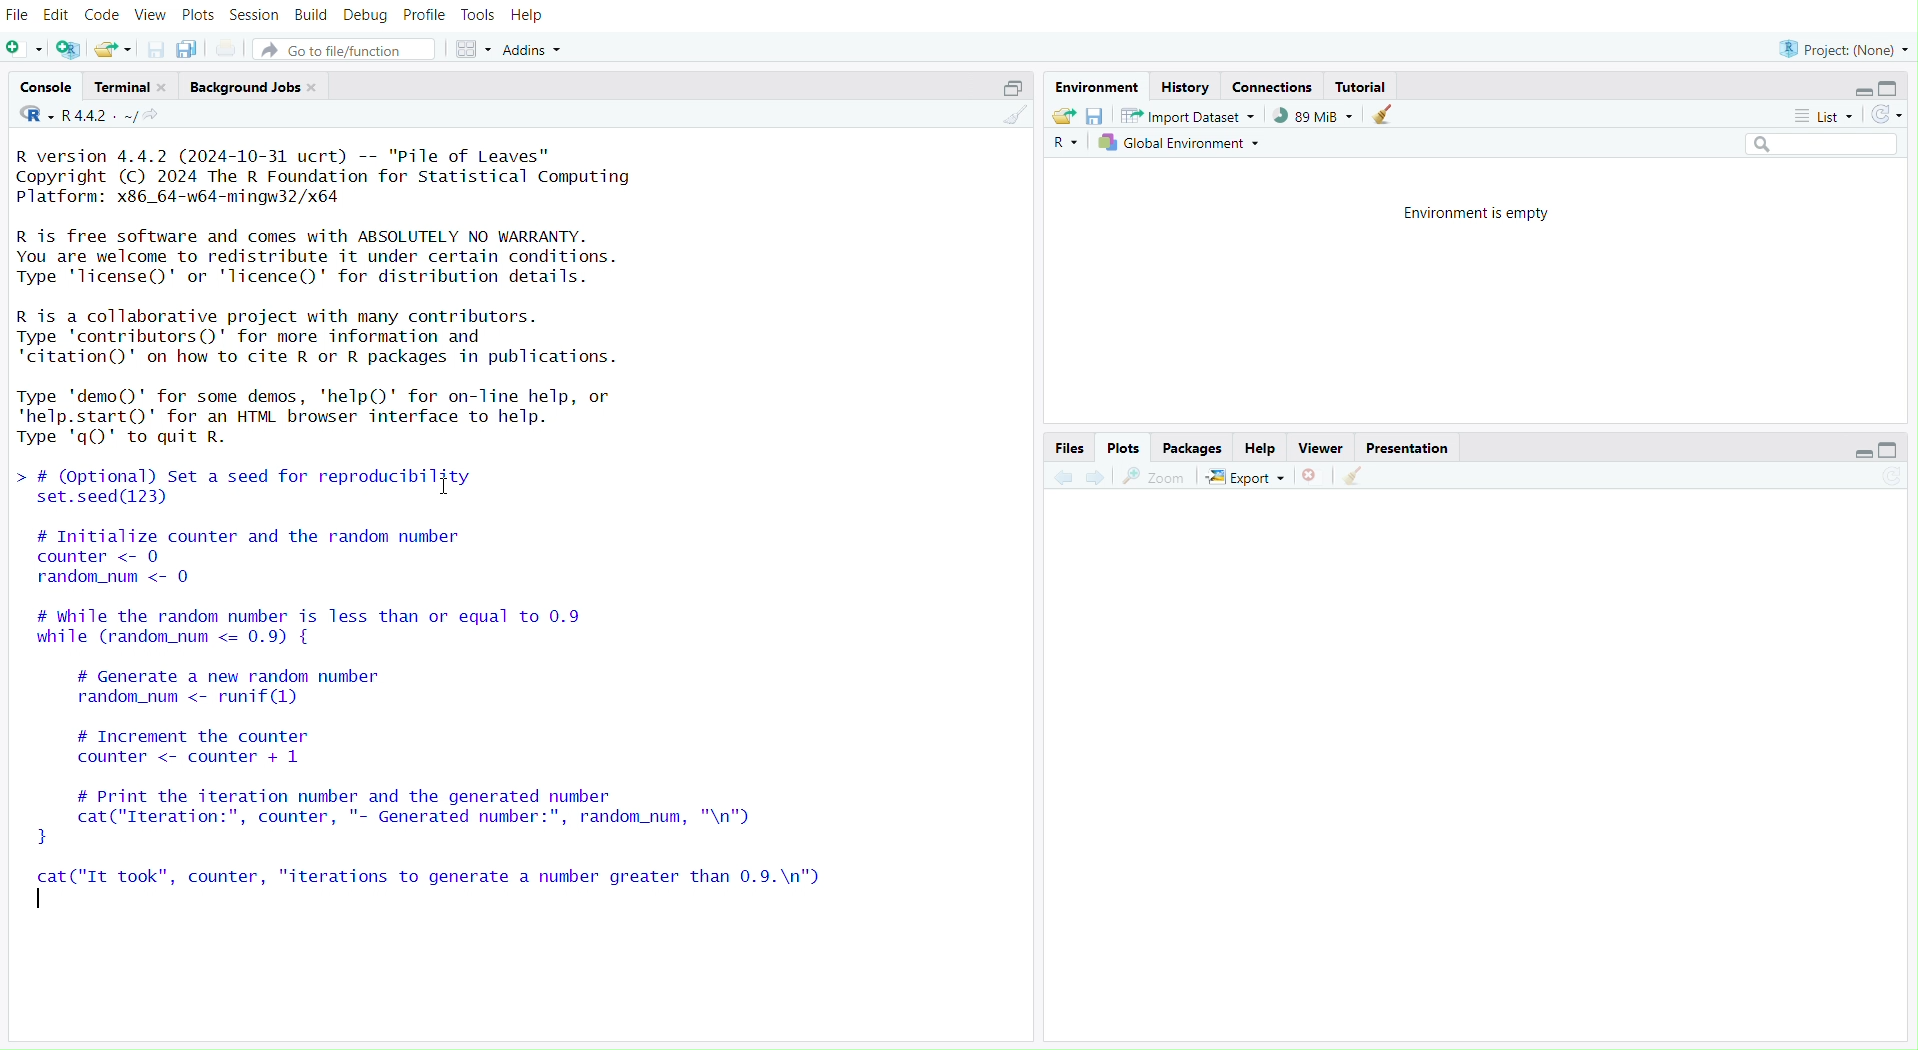  I want to click on Clear Console (Ctrl + L), so click(1357, 473).